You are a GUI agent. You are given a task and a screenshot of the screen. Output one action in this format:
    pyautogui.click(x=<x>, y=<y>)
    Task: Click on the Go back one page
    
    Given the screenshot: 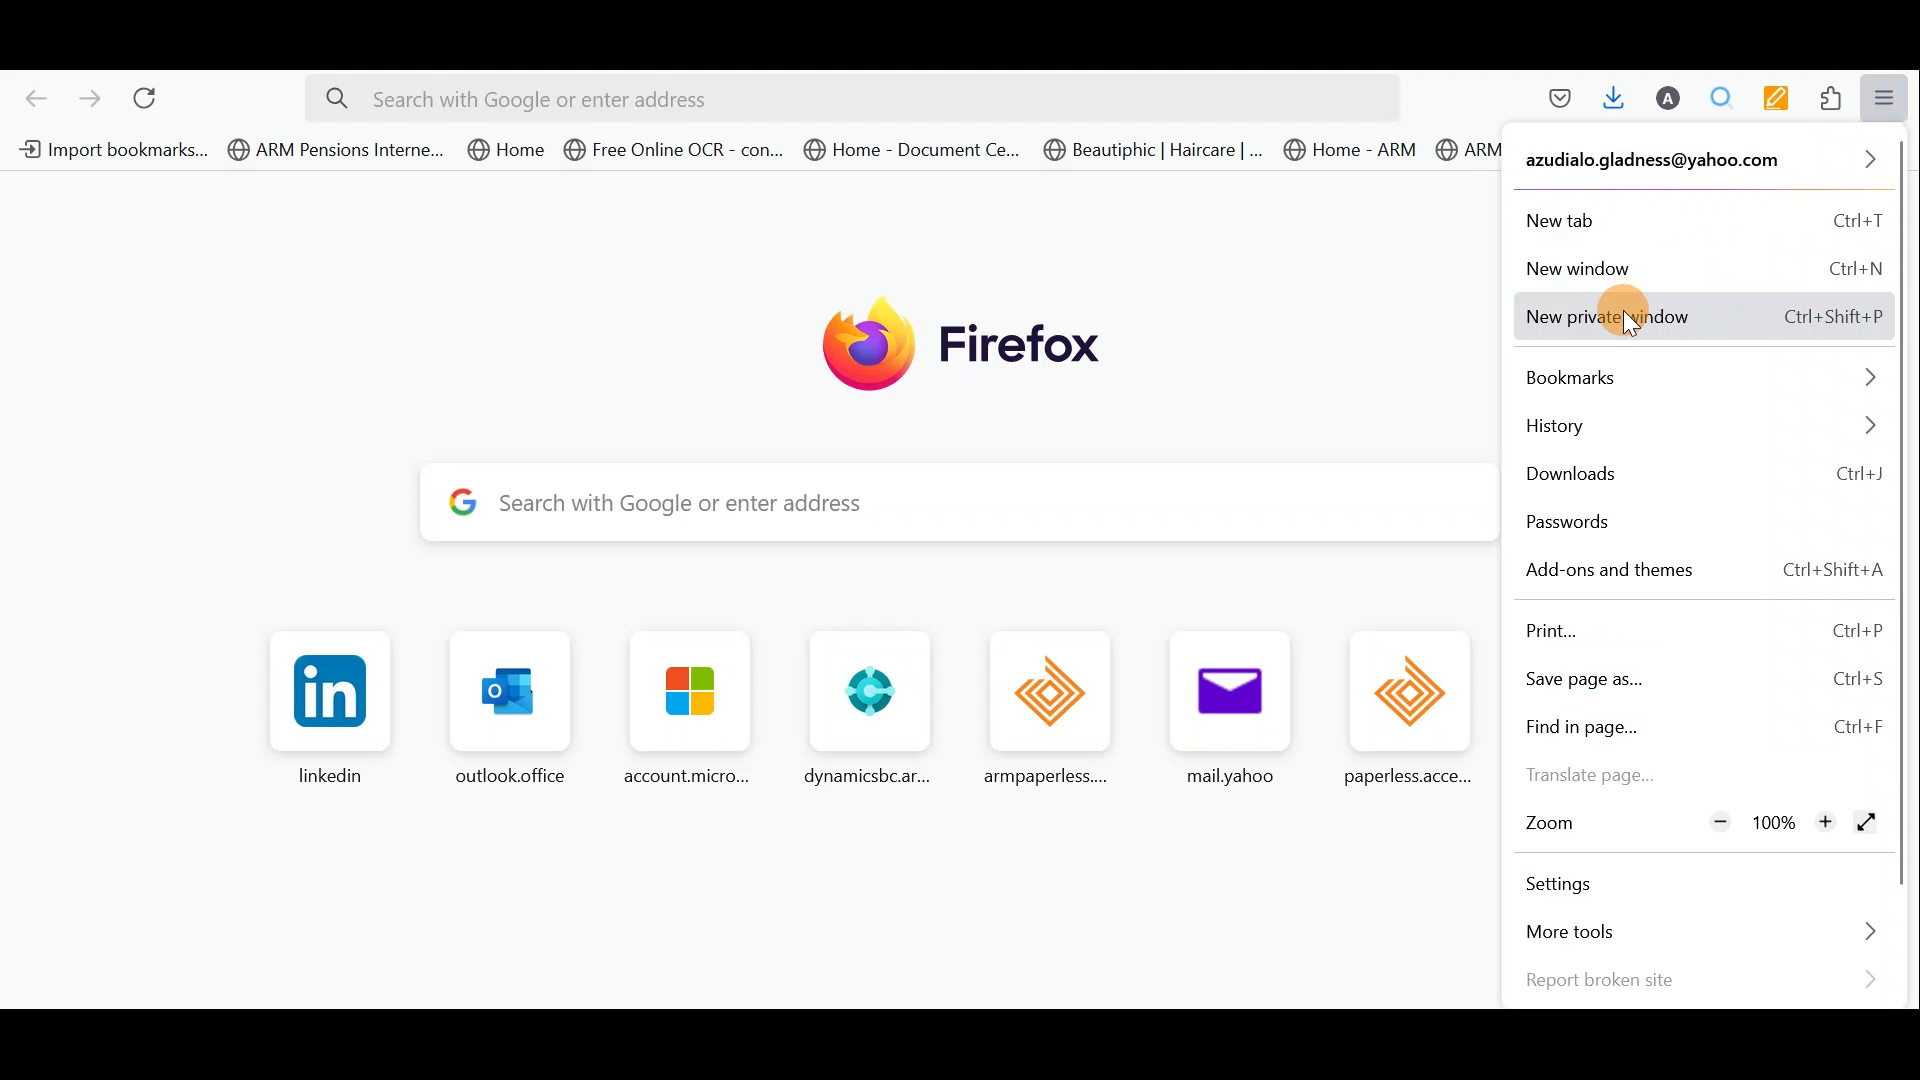 What is the action you would take?
    pyautogui.click(x=30, y=96)
    